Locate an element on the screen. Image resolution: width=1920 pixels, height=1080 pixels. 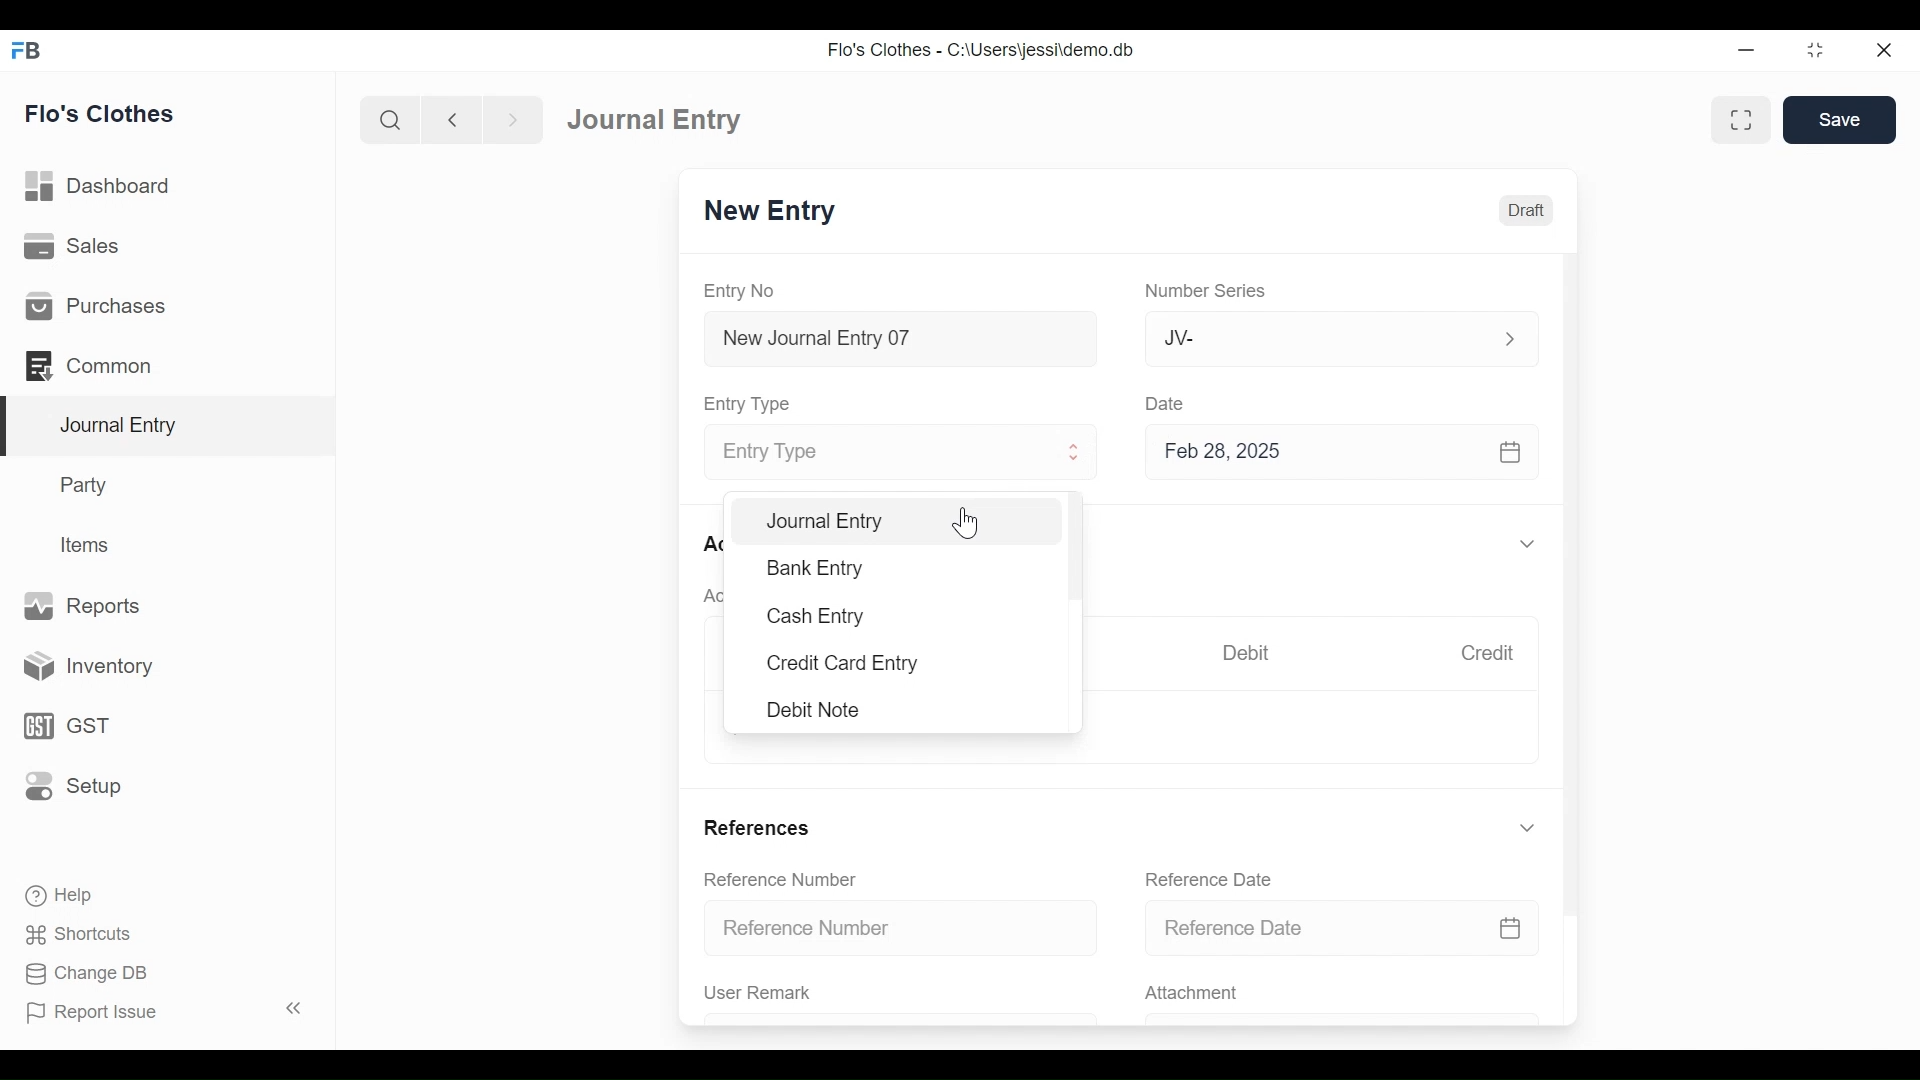
Expand is located at coordinates (1527, 543).